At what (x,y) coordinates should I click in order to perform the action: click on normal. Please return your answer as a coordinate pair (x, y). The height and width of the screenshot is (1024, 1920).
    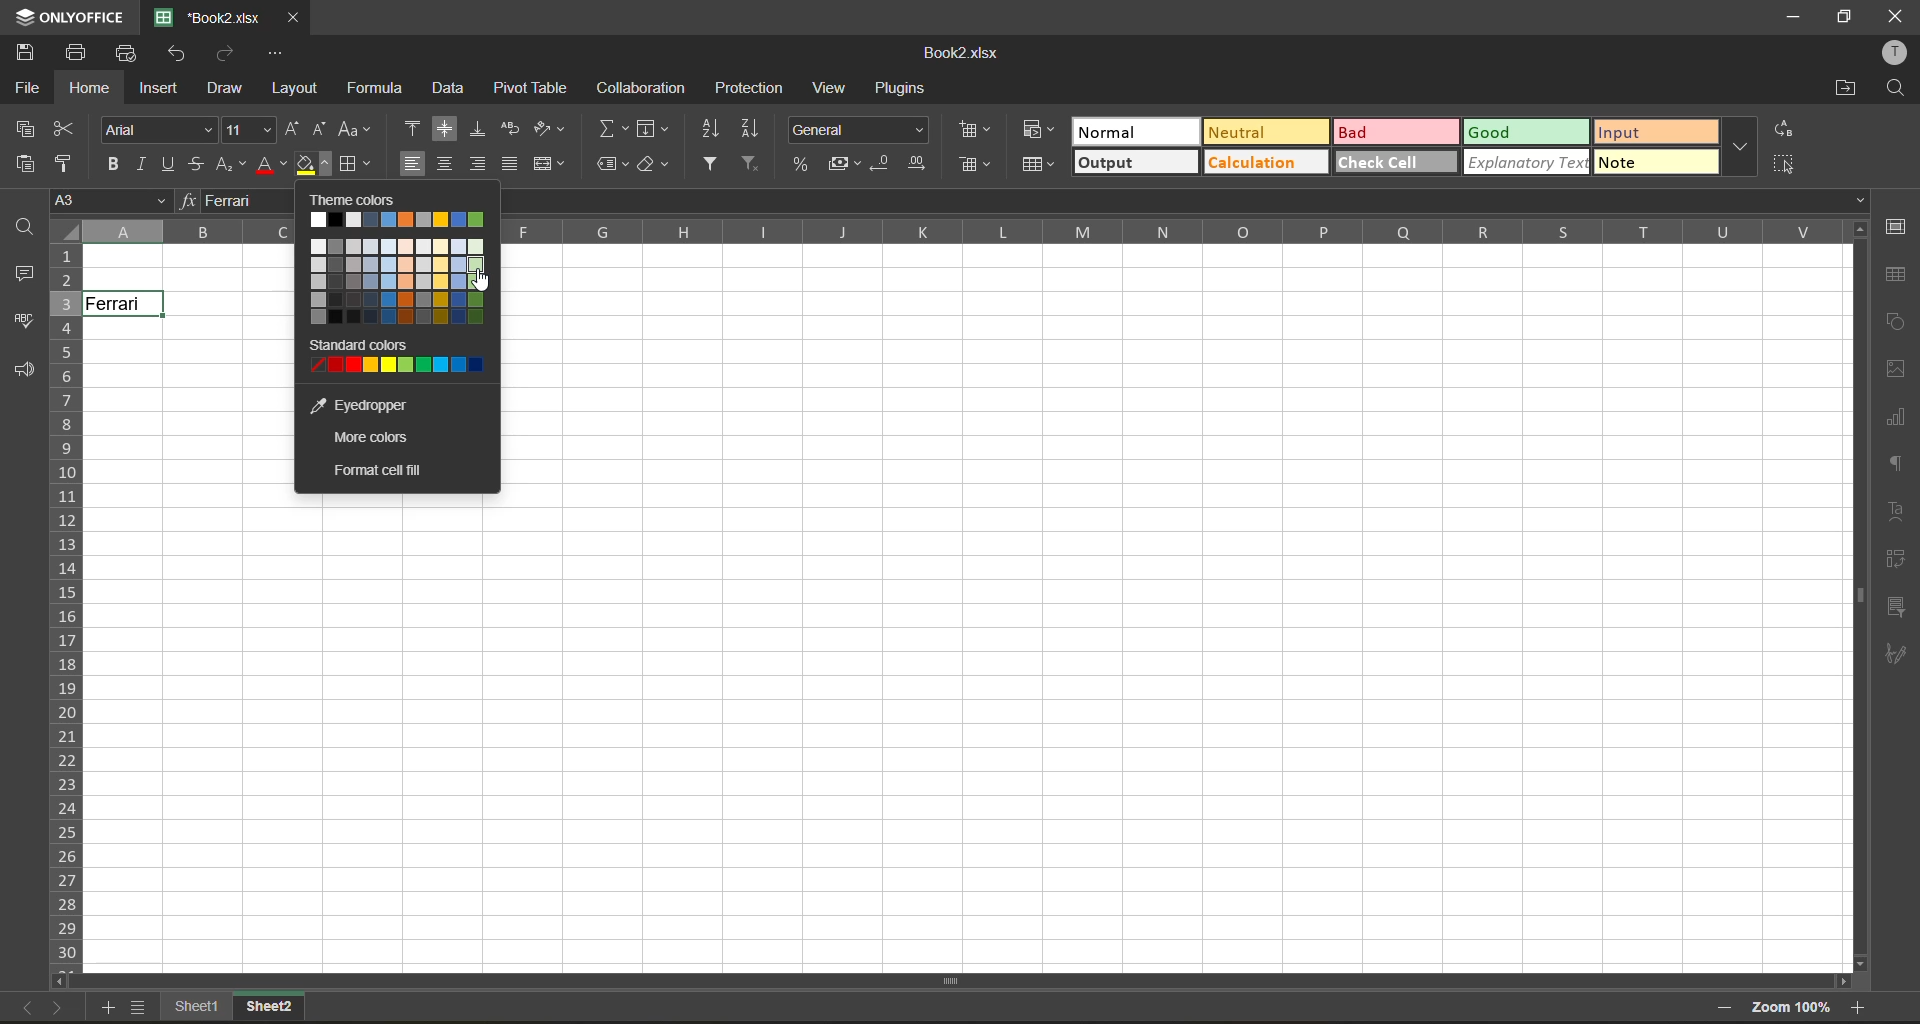
    Looking at the image, I should click on (1136, 133).